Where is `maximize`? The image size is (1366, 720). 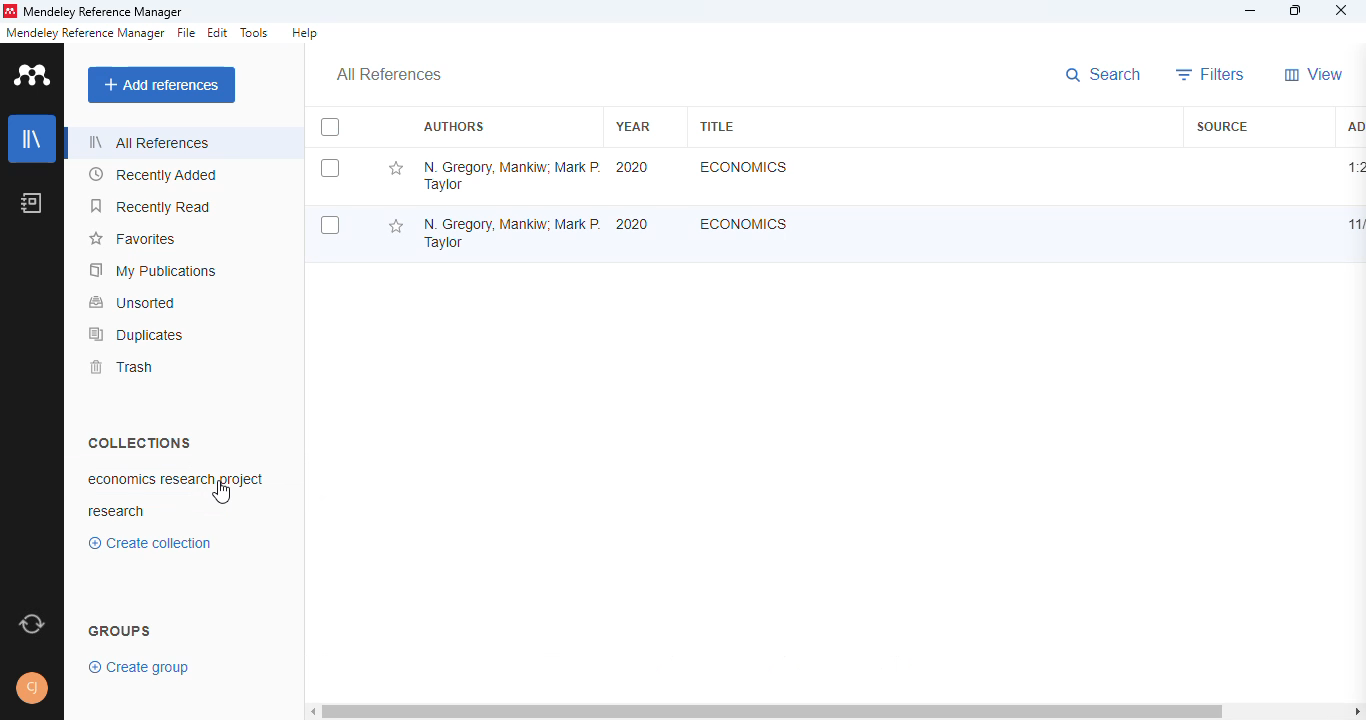 maximize is located at coordinates (1298, 11).